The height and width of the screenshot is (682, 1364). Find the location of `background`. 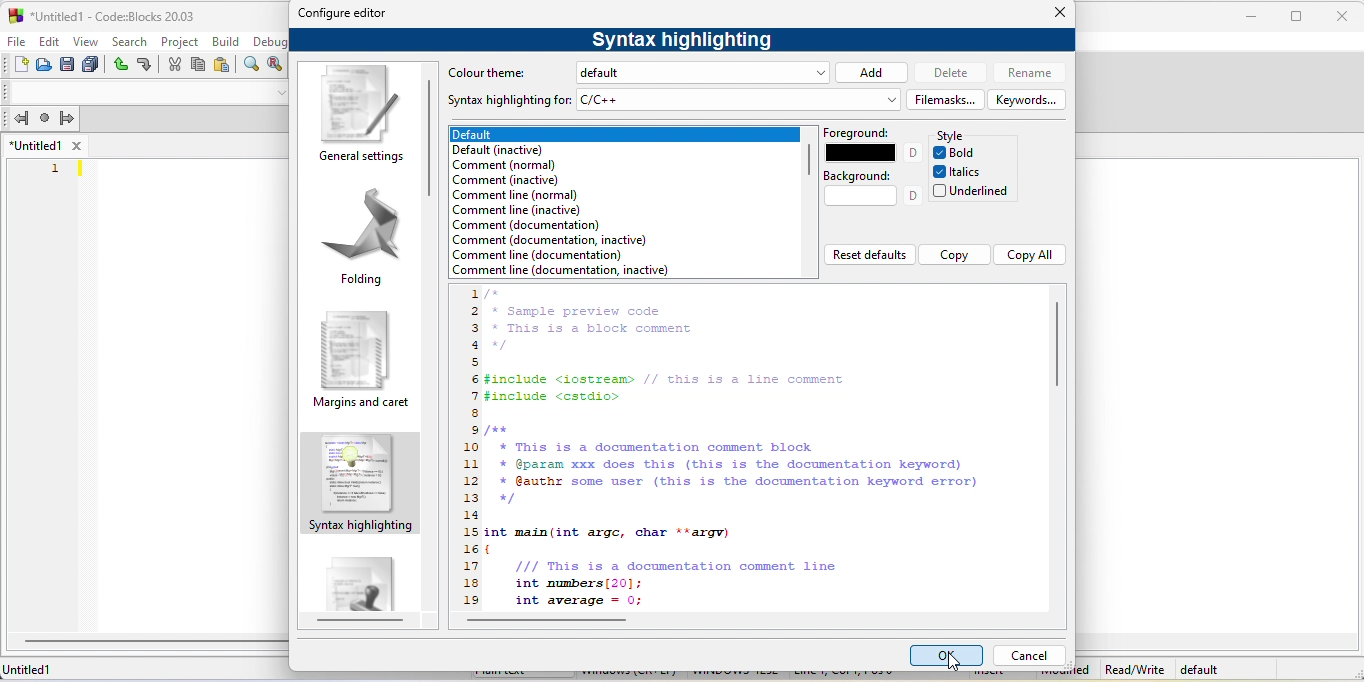

background is located at coordinates (871, 190).